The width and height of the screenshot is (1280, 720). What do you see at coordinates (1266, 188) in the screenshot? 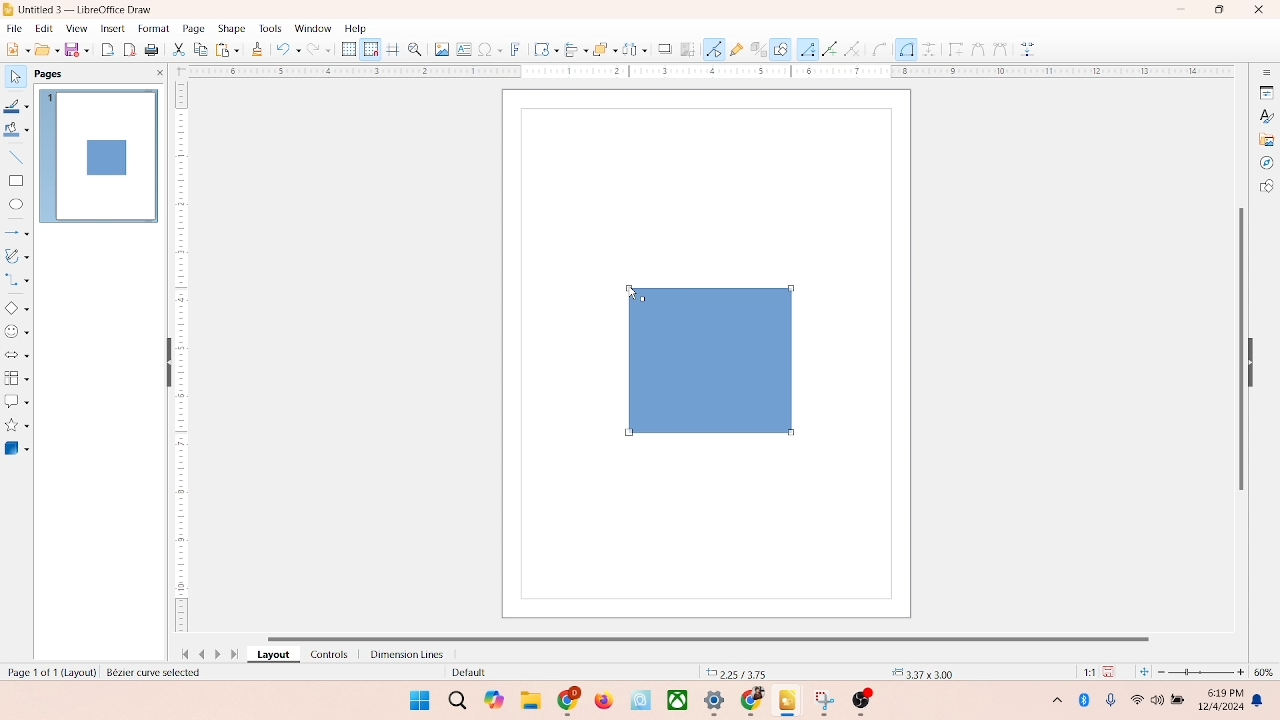
I see `shapes` at bounding box center [1266, 188].